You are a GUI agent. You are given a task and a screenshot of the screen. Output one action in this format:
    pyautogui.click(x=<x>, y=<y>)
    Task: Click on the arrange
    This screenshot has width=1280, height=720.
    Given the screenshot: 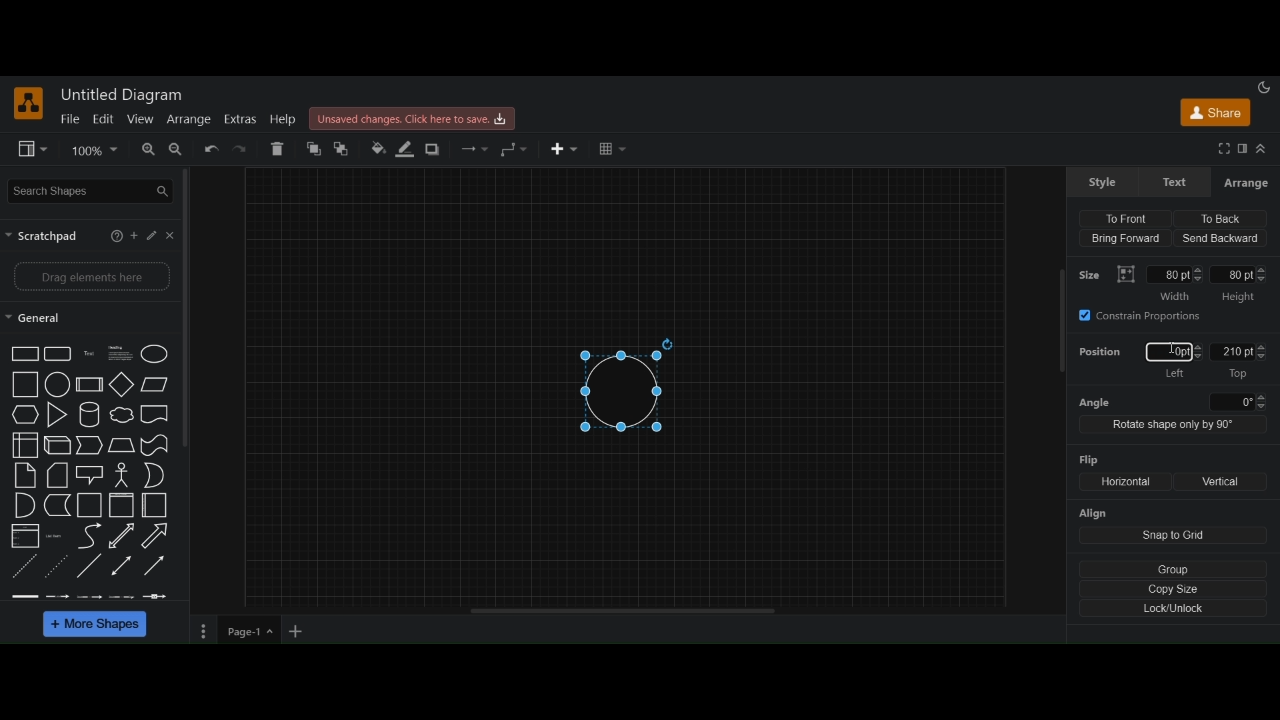 What is the action you would take?
    pyautogui.click(x=1245, y=183)
    